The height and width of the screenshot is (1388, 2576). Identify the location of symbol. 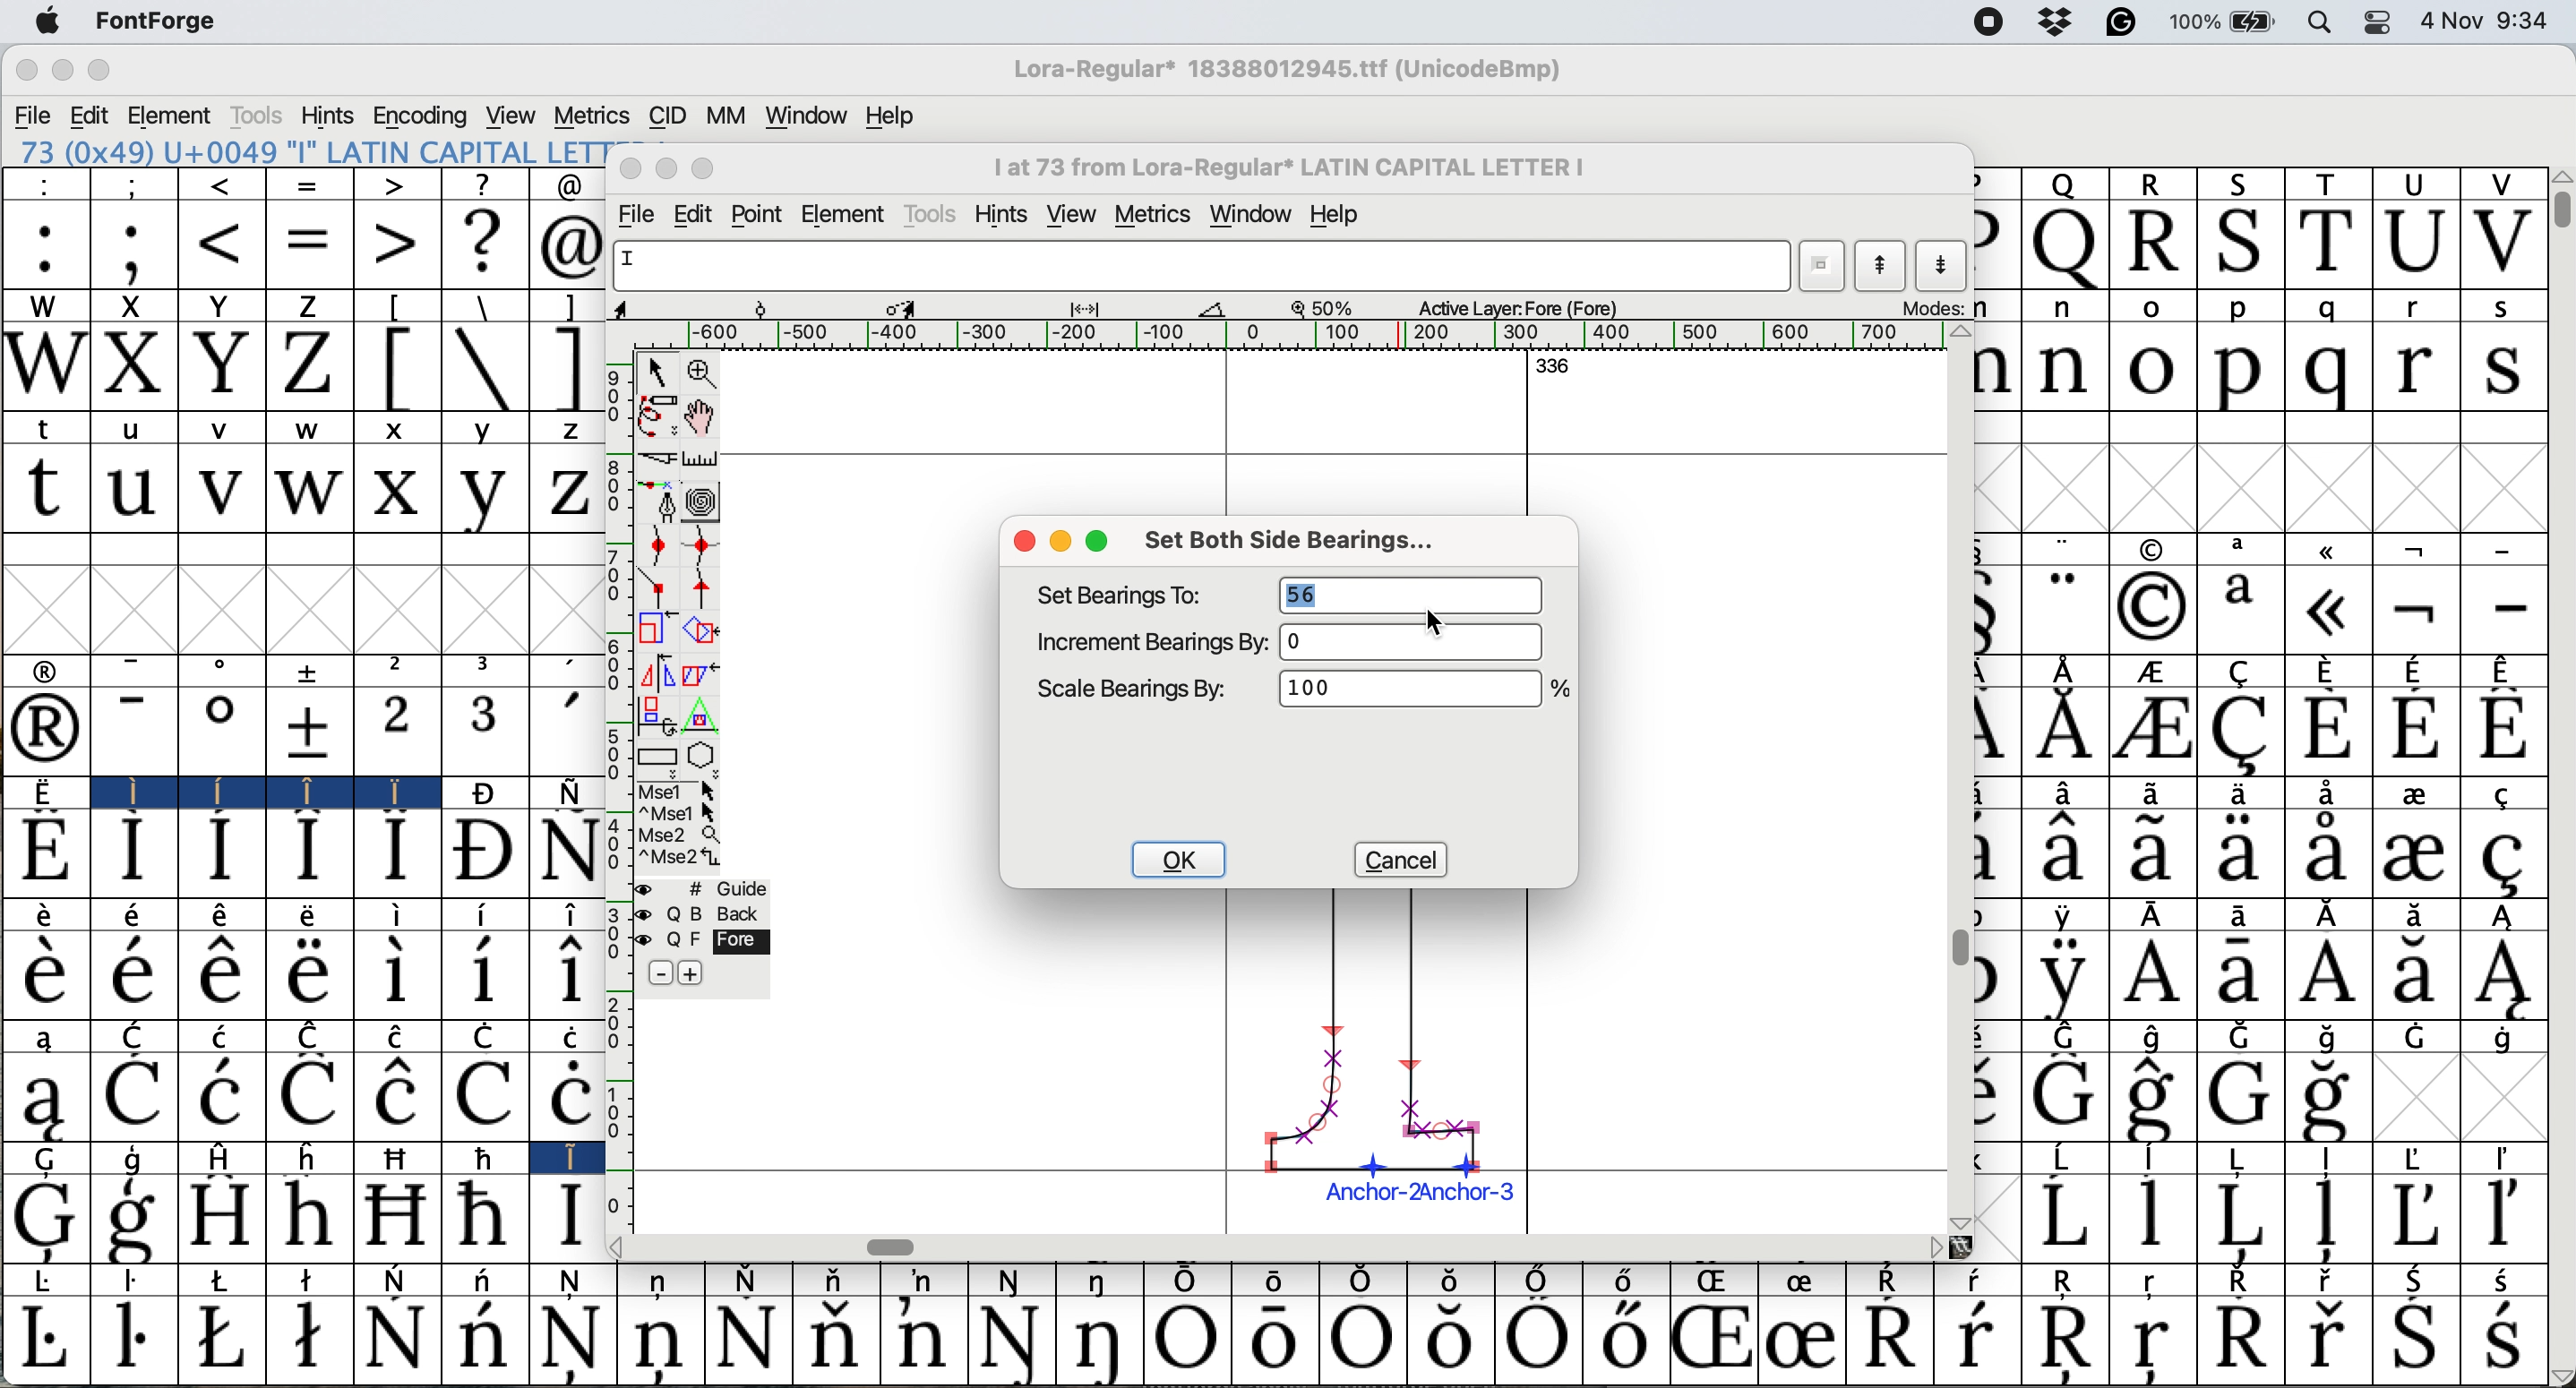
(2152, 548).